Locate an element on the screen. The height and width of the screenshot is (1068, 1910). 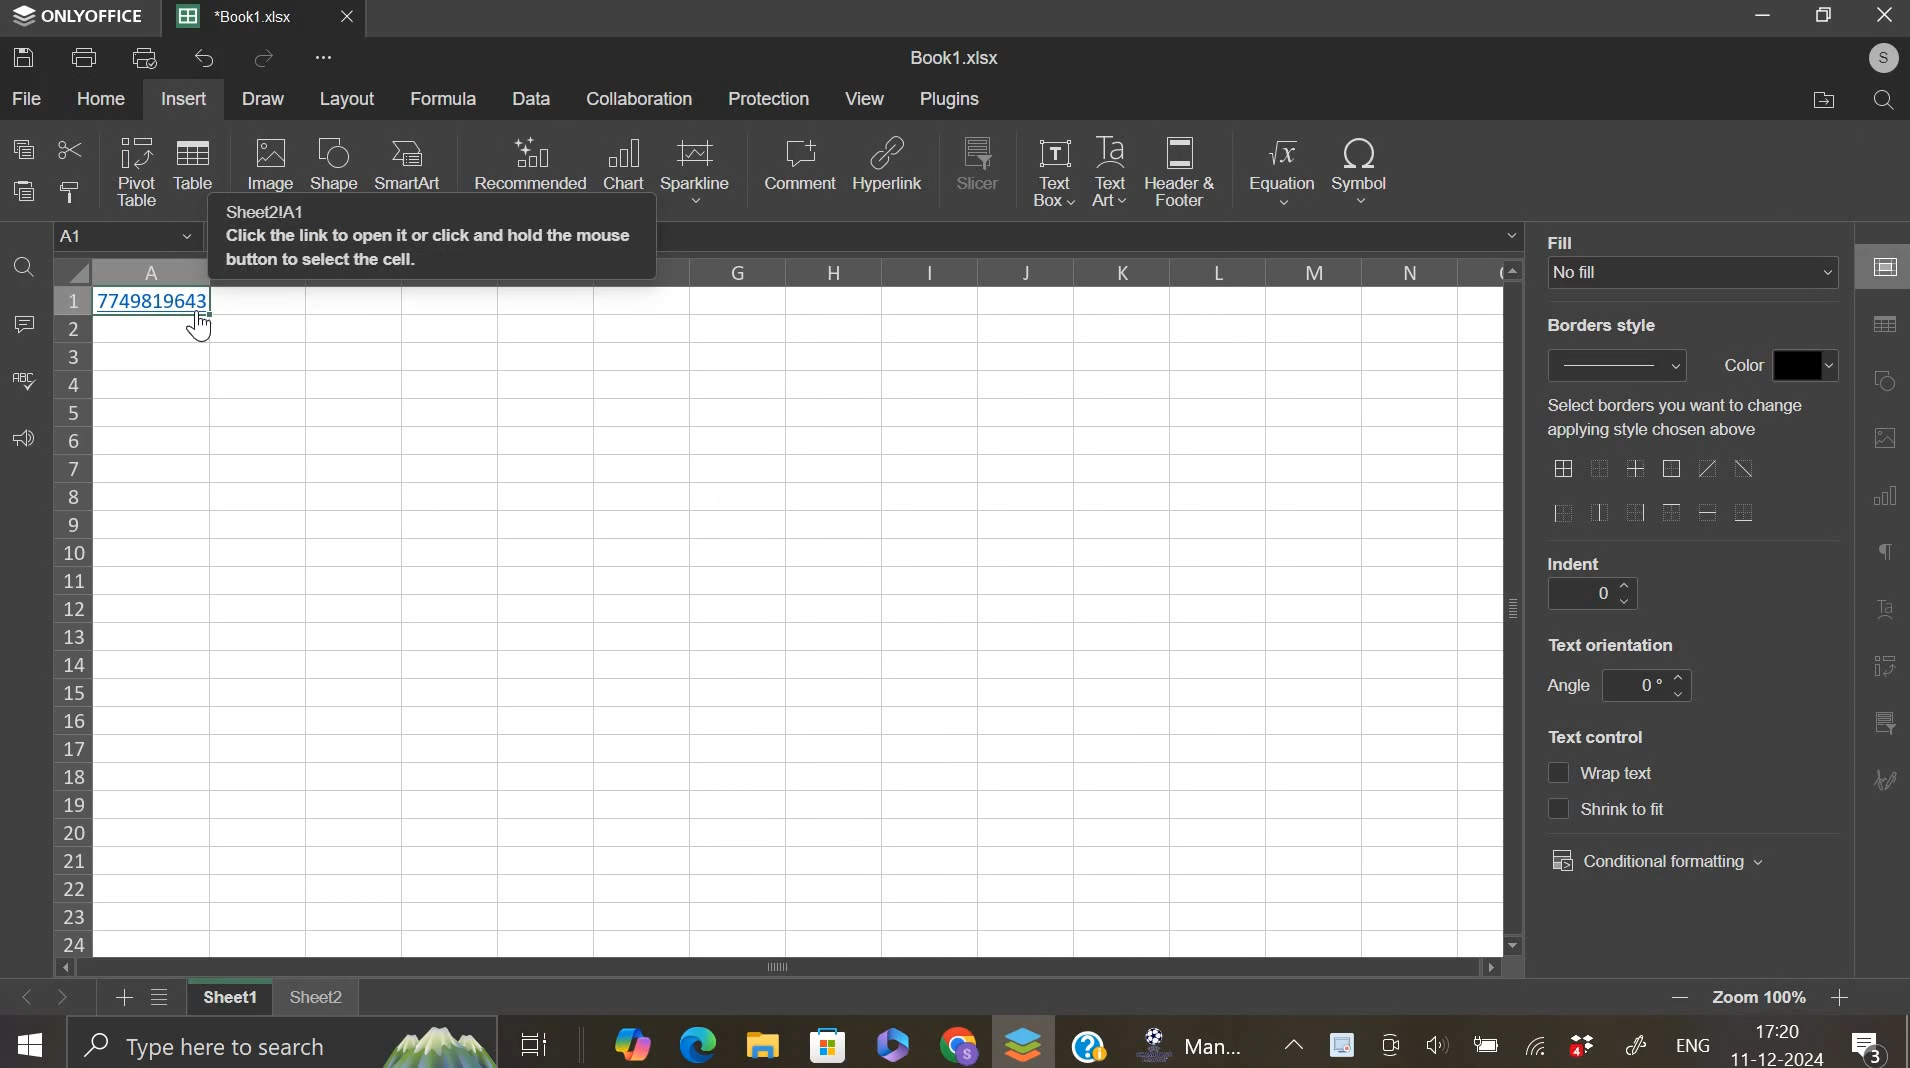
print preview is located at coordinates (145, 57).